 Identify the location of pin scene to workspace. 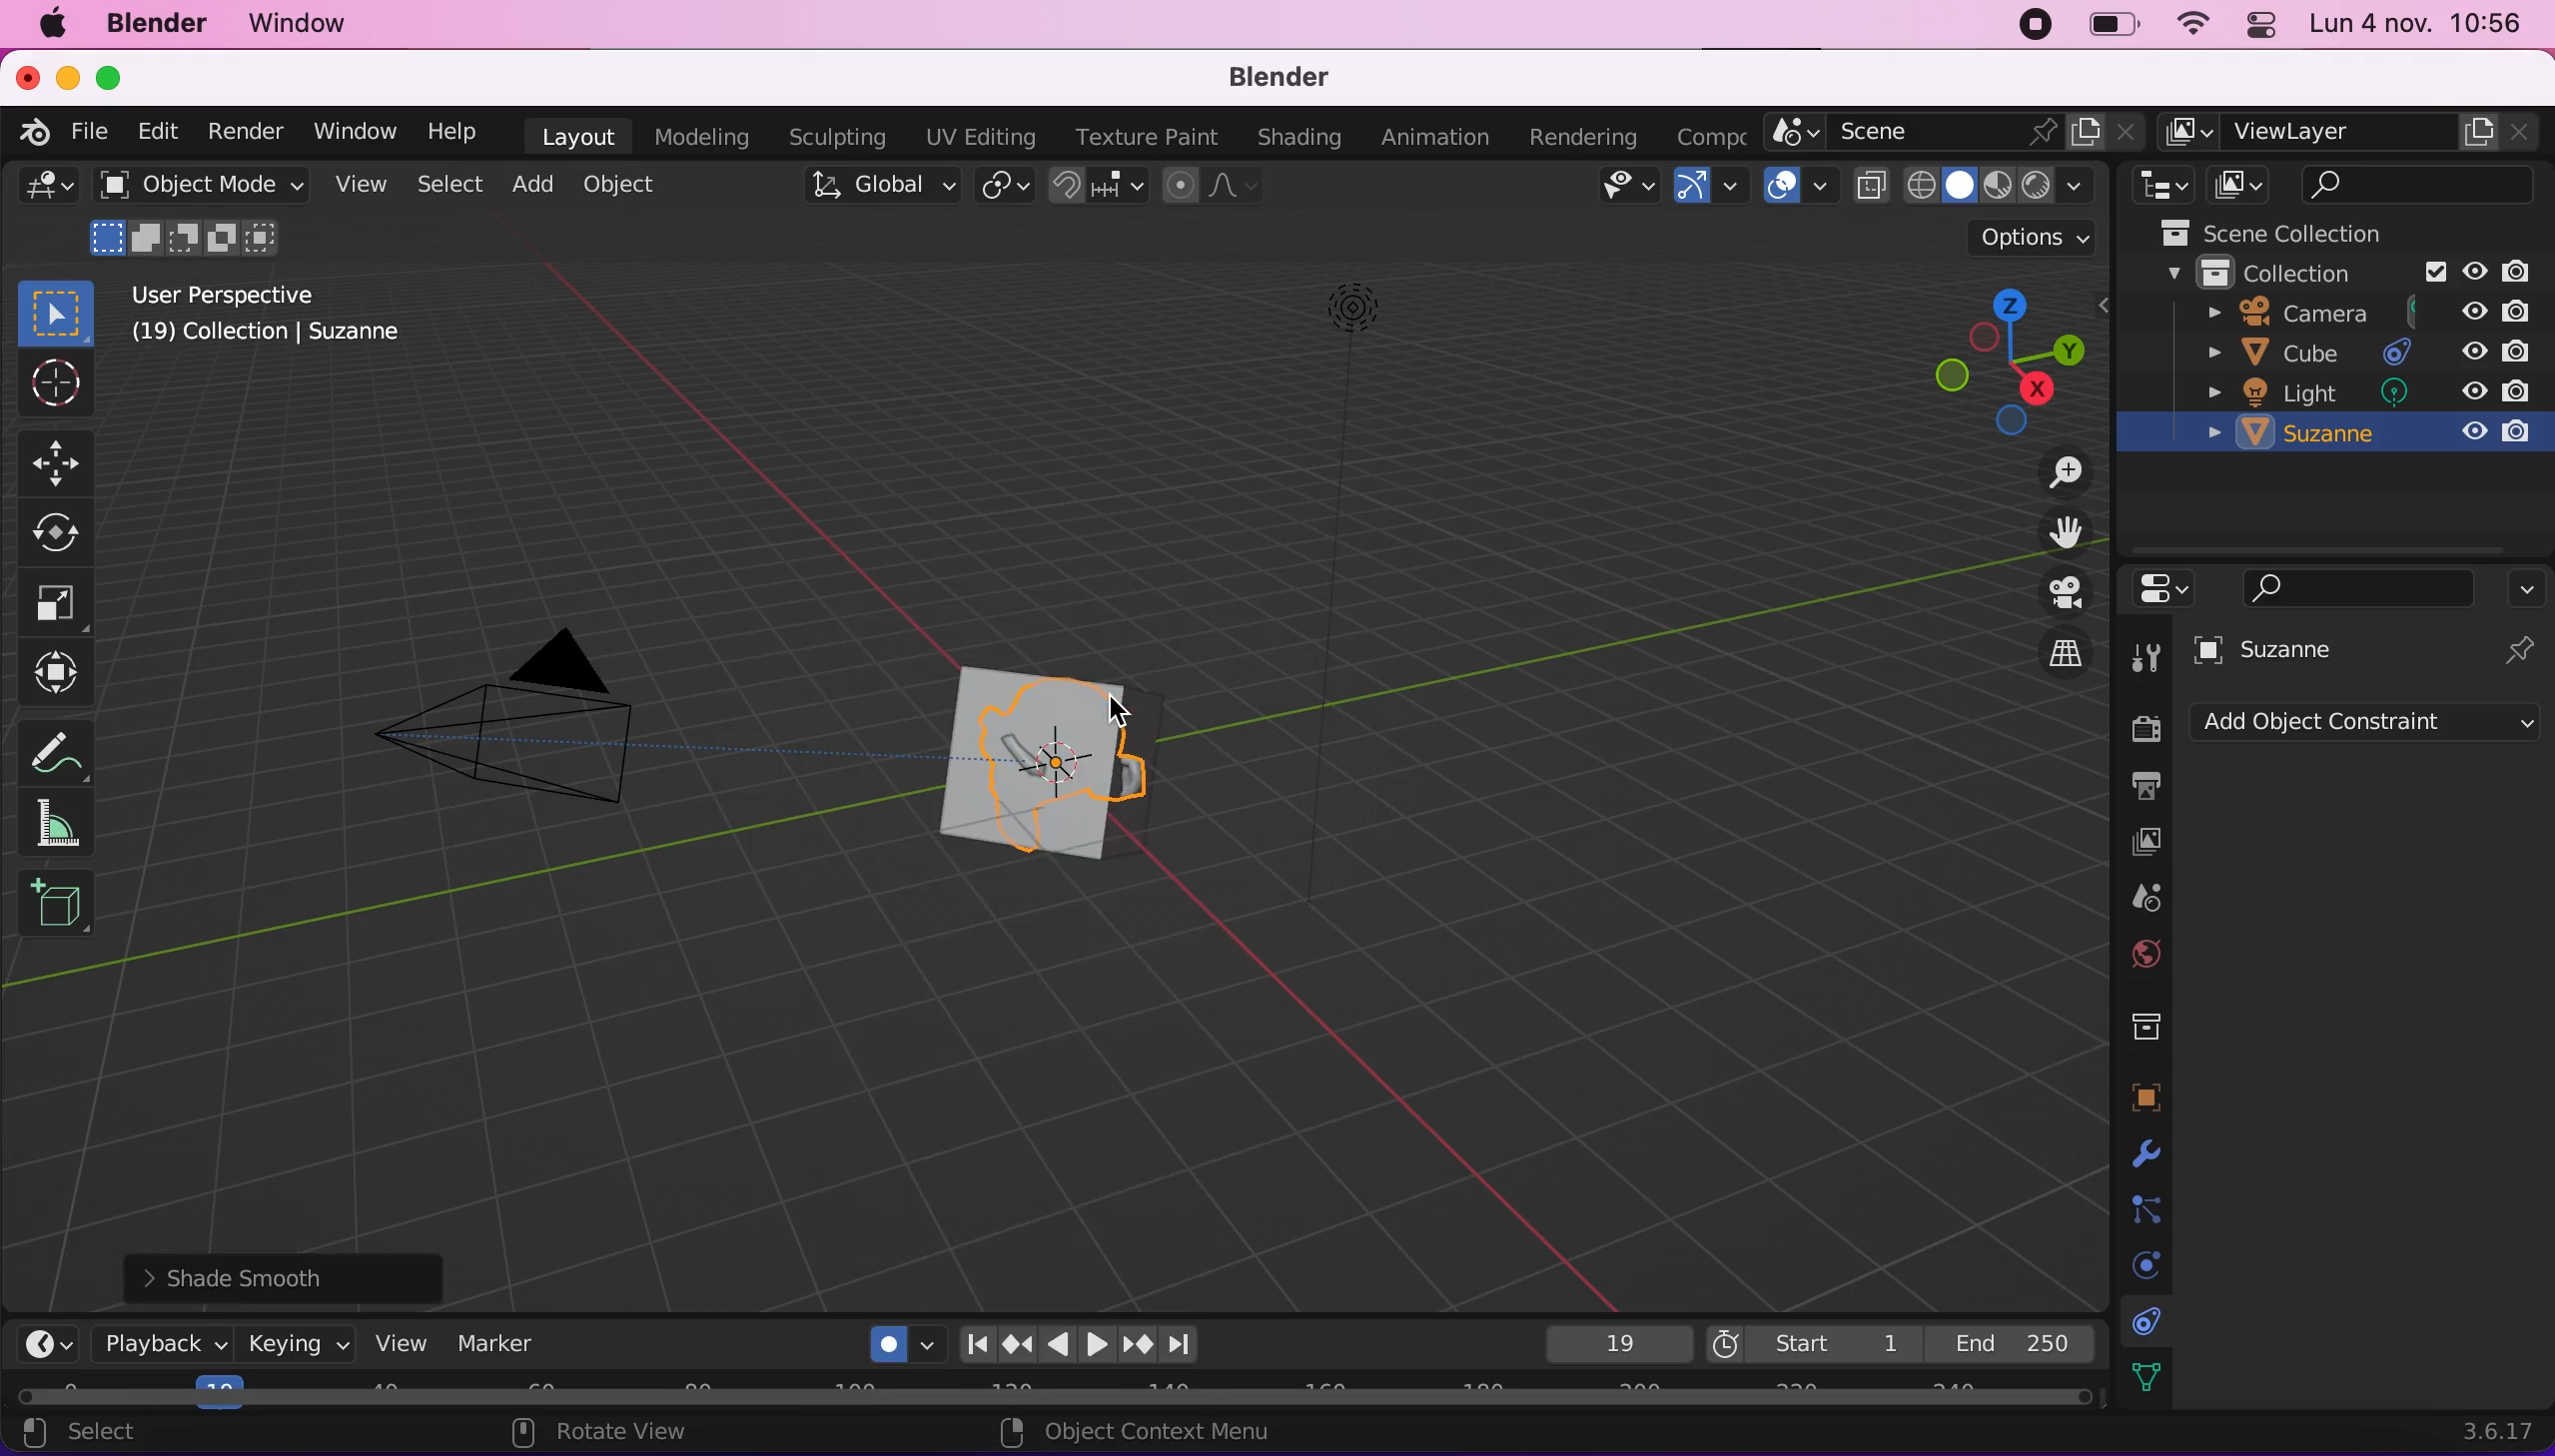
(2045, 136).